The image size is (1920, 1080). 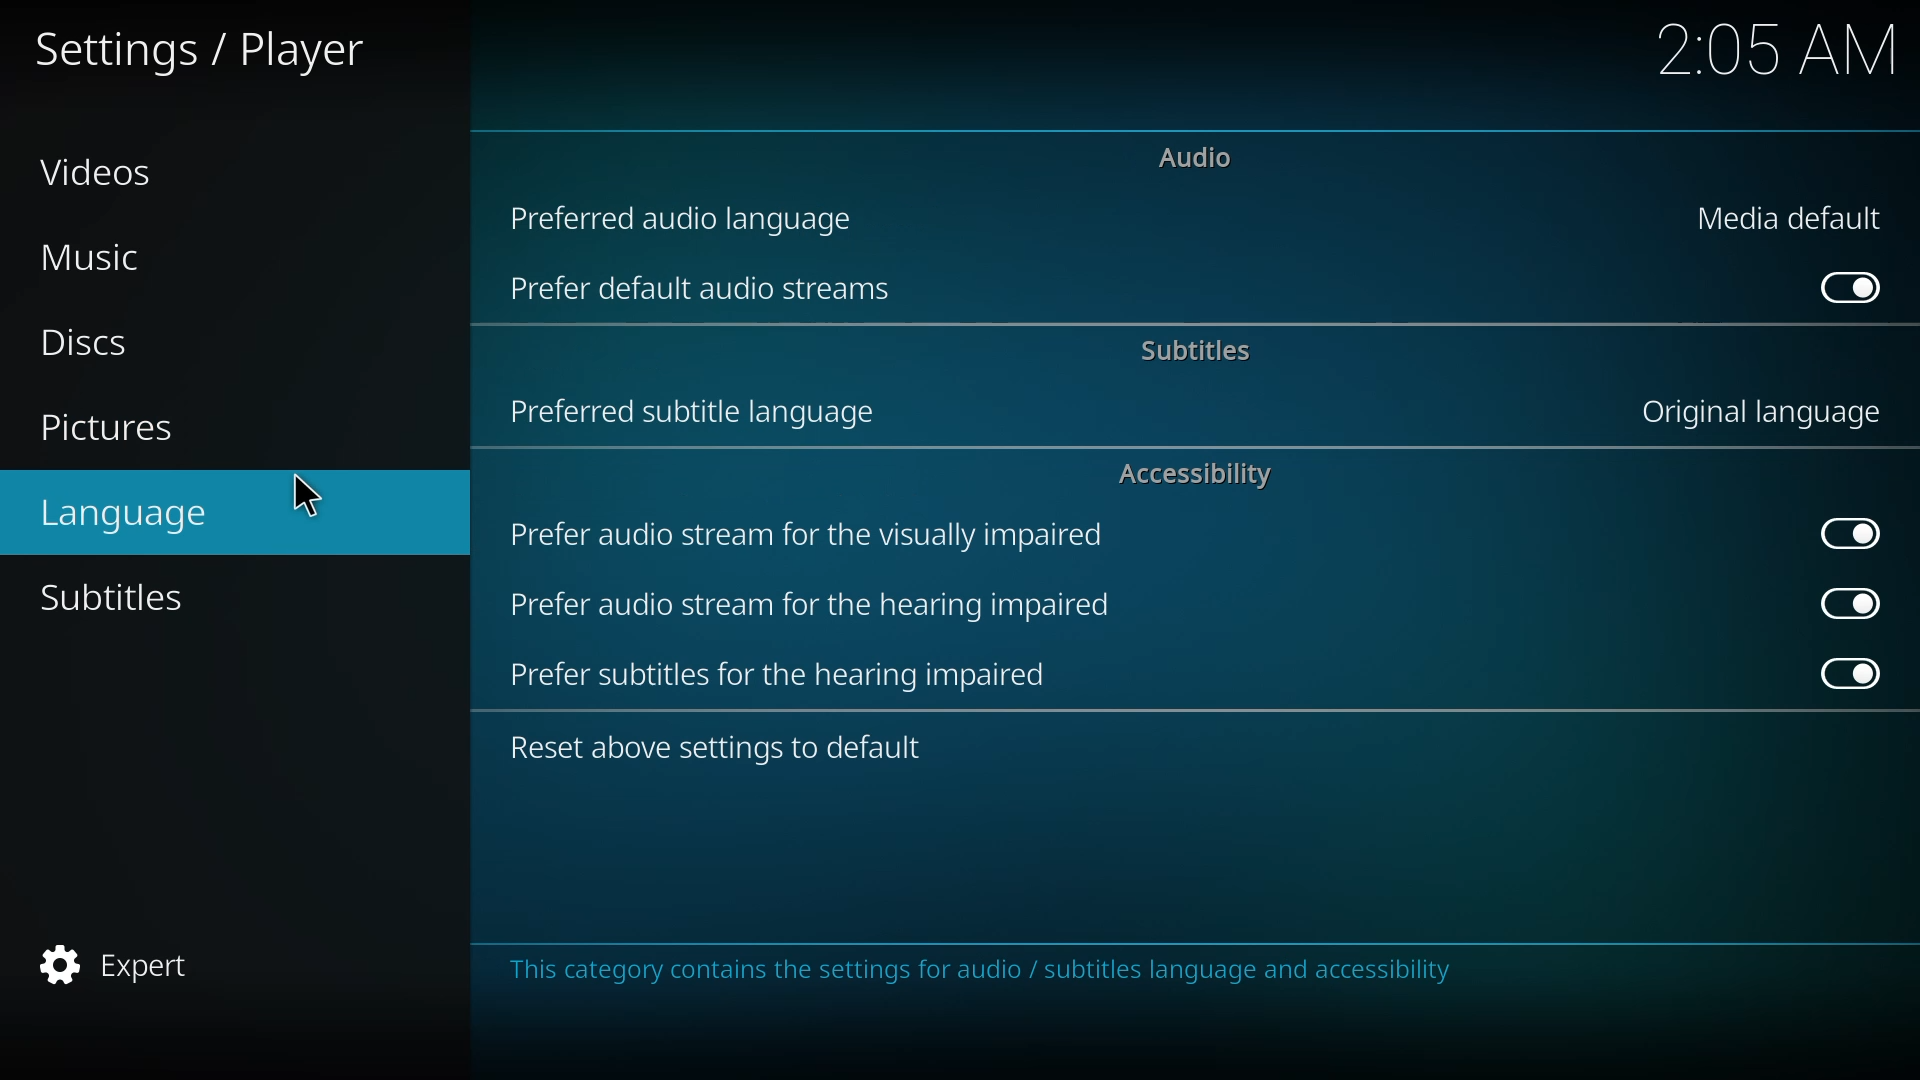 I want to click on enabled, so click(x=1848, y=602).